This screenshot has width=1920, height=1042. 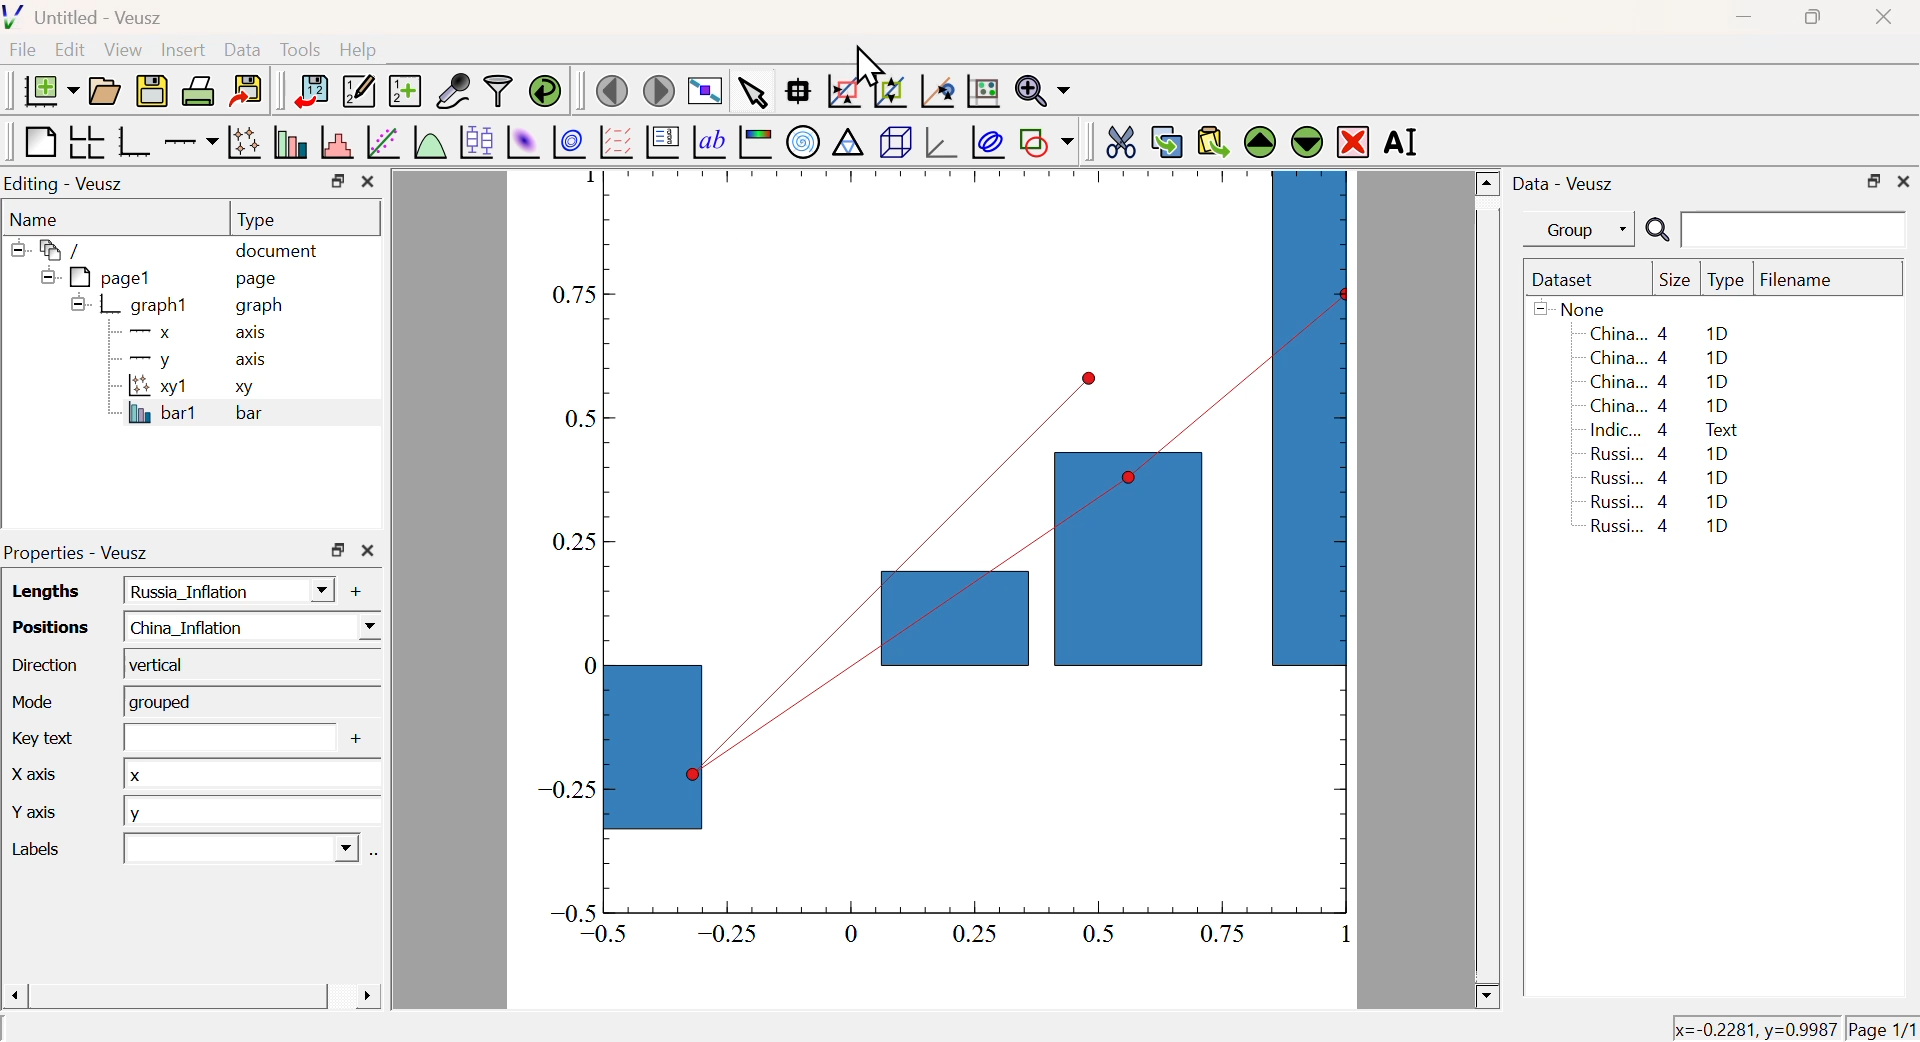 I want to click on Group, so click(x=1585, y=231).